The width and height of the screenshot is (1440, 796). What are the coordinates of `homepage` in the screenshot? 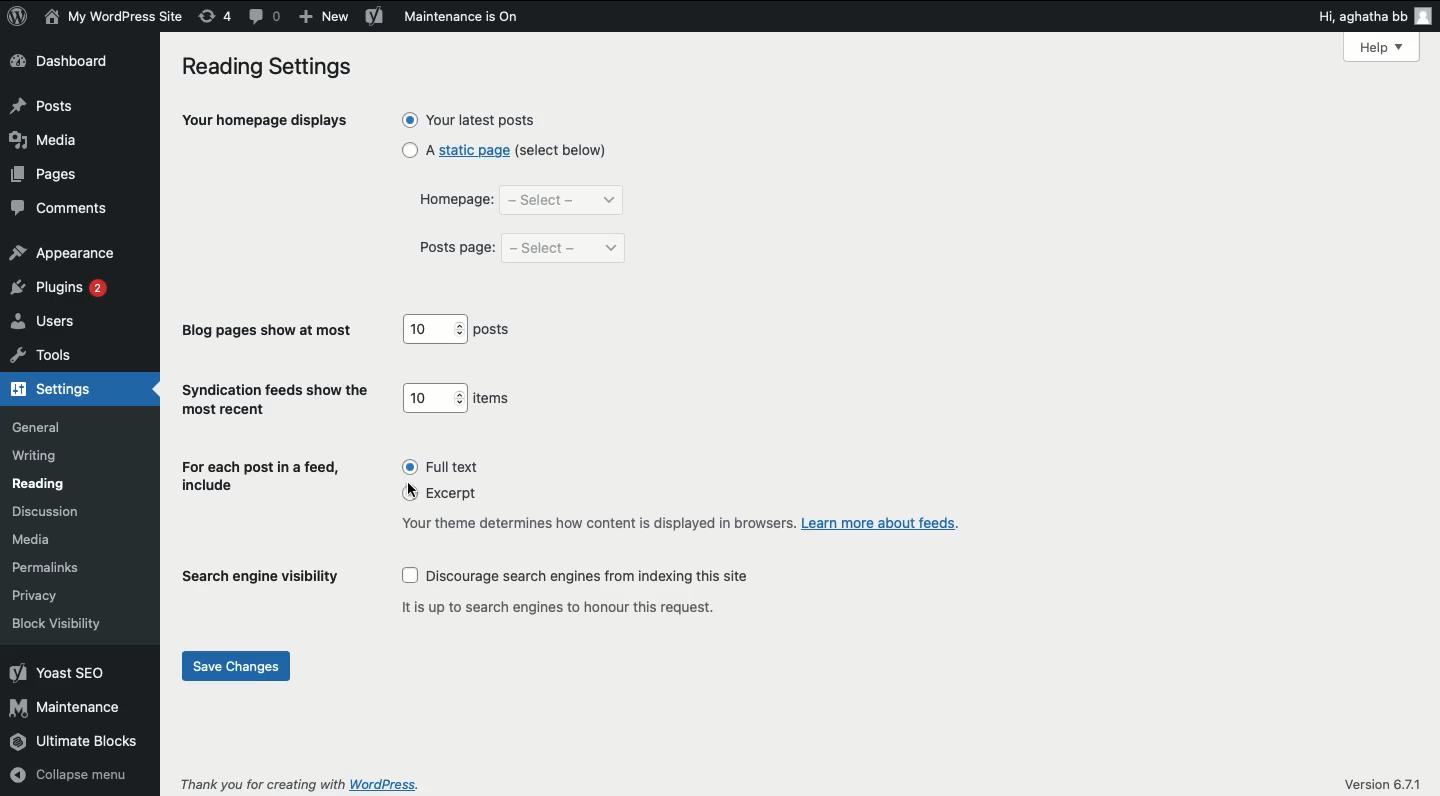 It's located at (455, 200).